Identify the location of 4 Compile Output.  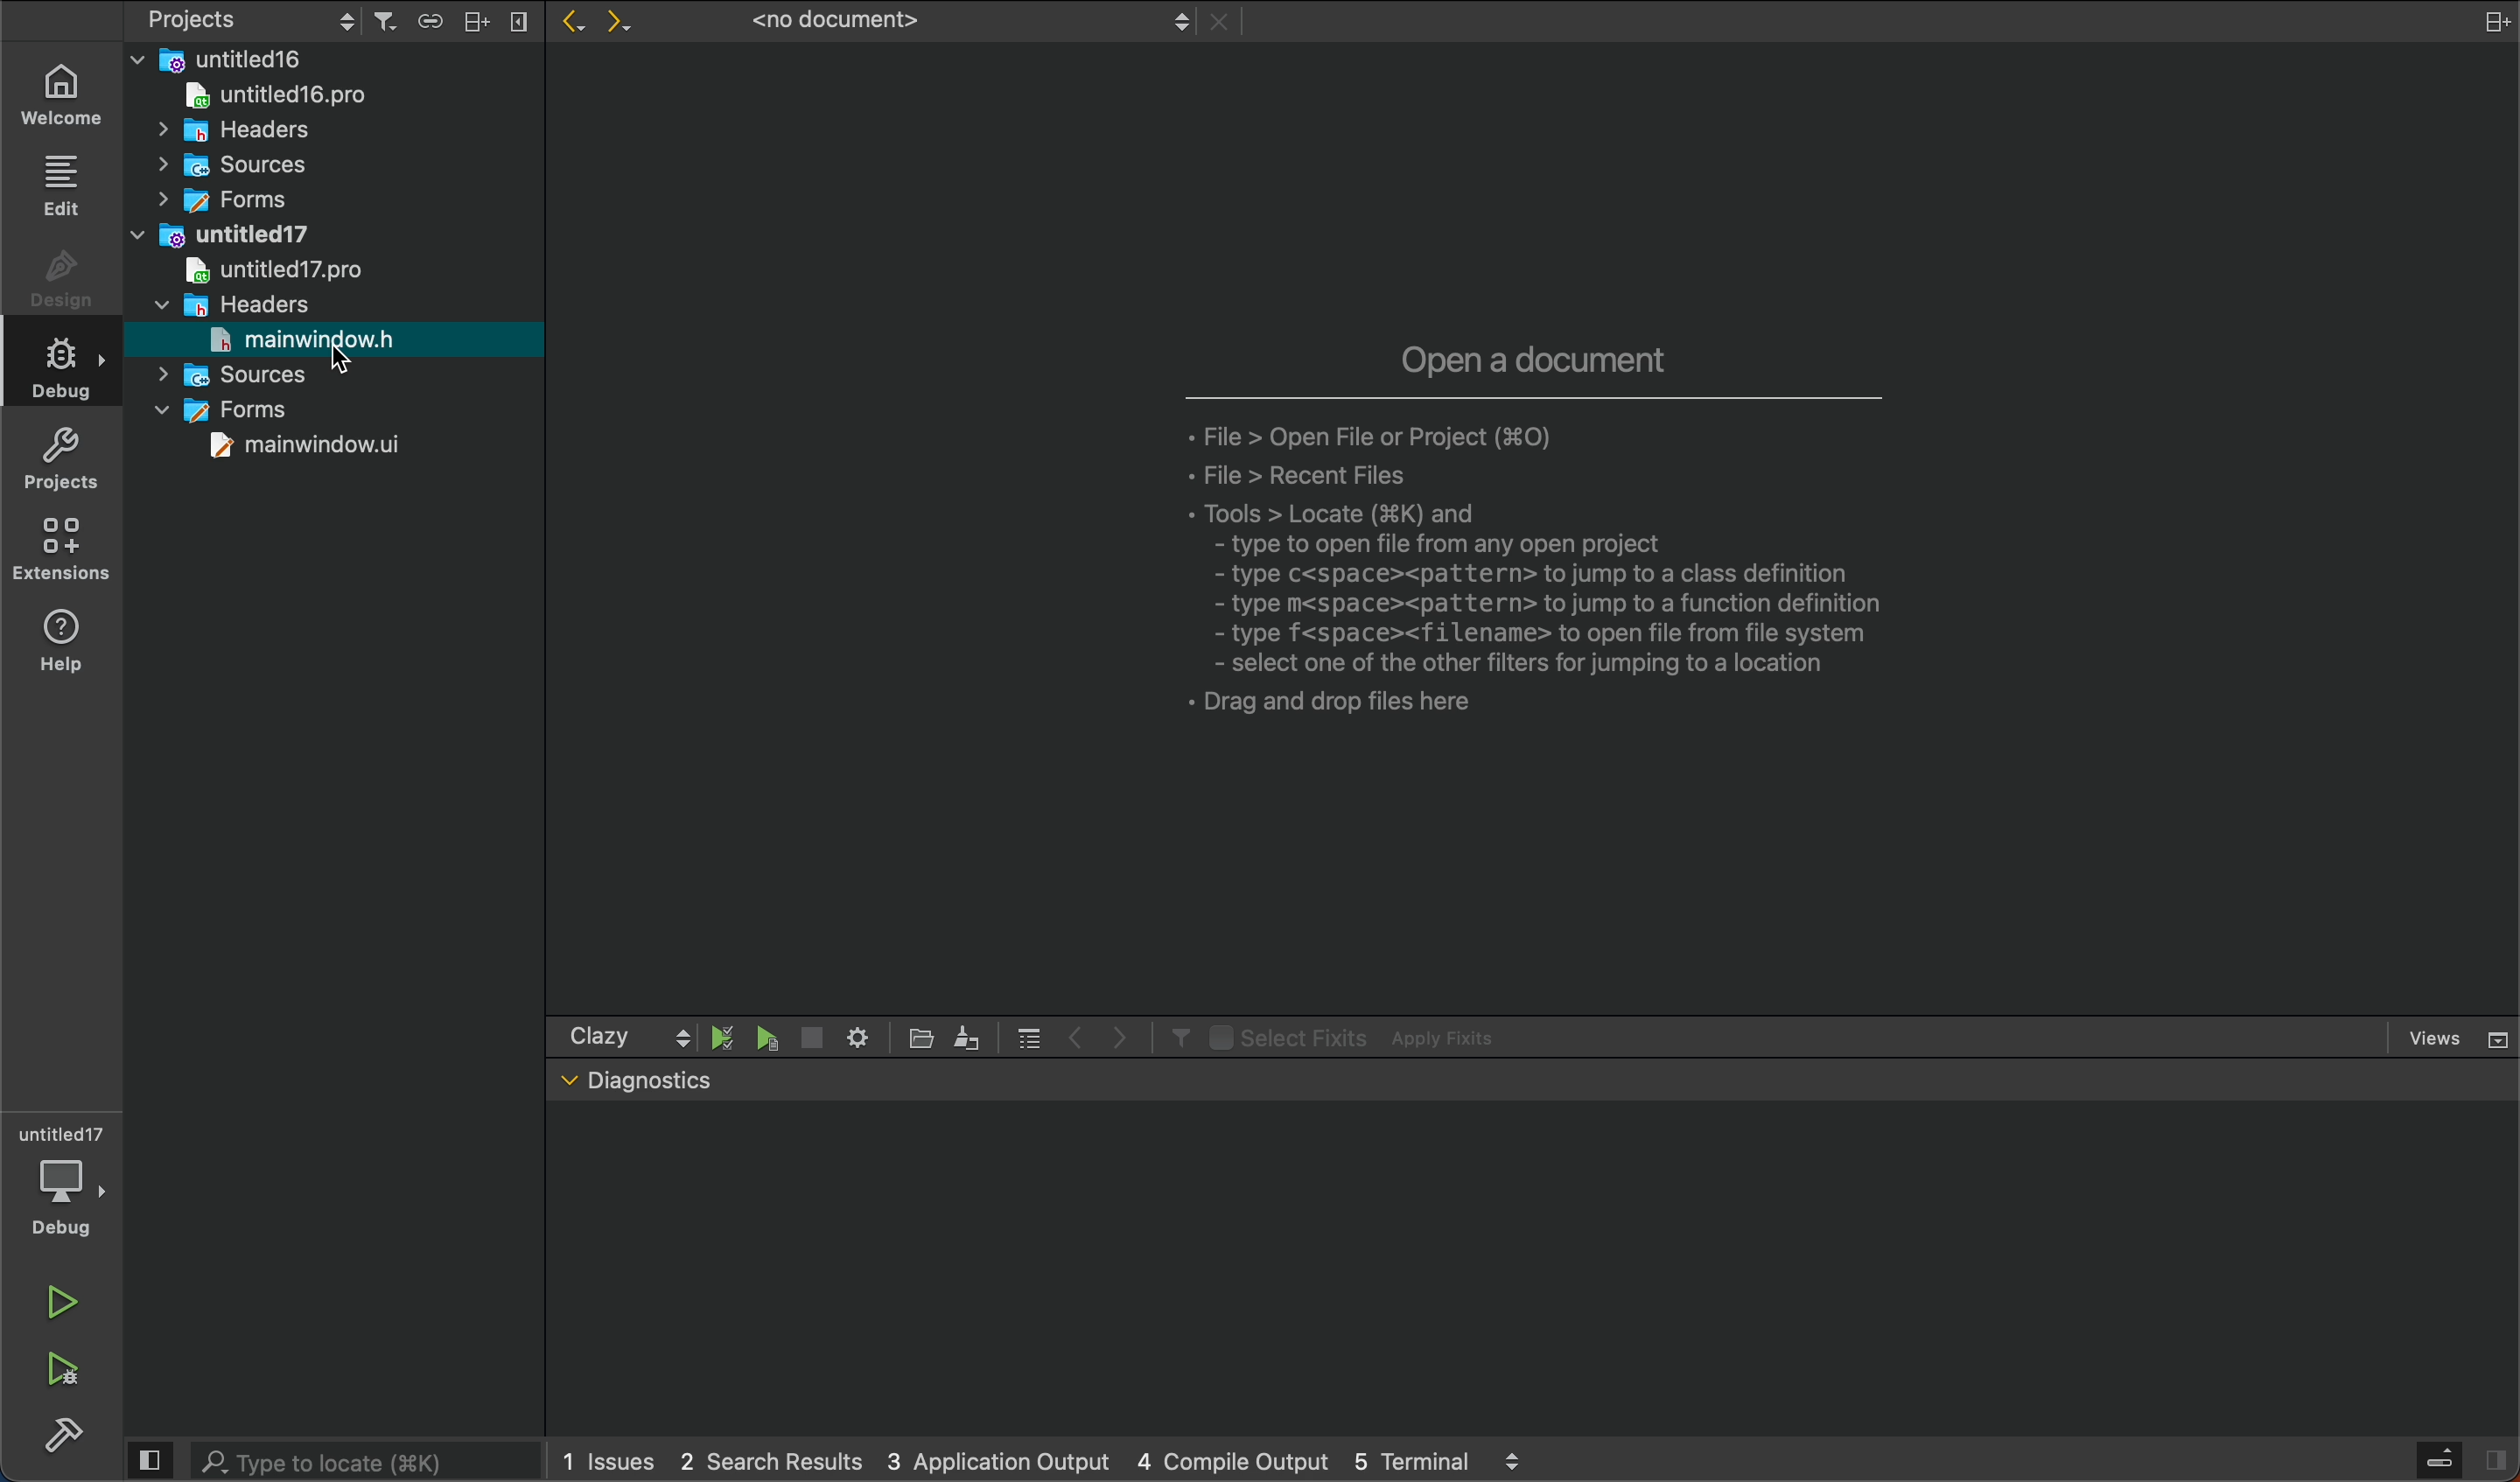
(1232, 1459).